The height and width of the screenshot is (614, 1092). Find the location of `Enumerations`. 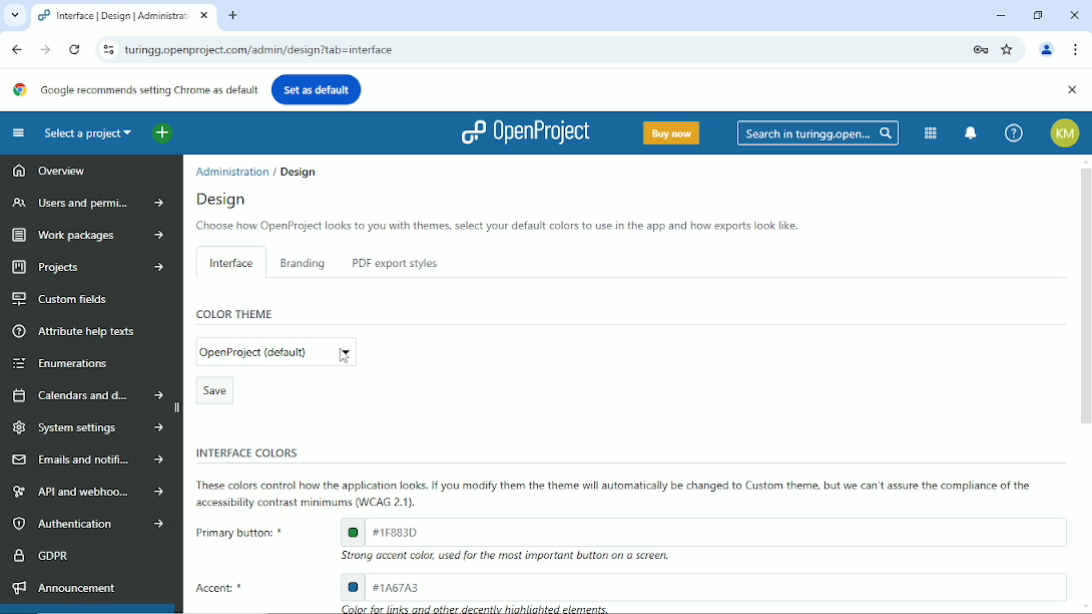

Enumerations is located at coordinates (63, 363).